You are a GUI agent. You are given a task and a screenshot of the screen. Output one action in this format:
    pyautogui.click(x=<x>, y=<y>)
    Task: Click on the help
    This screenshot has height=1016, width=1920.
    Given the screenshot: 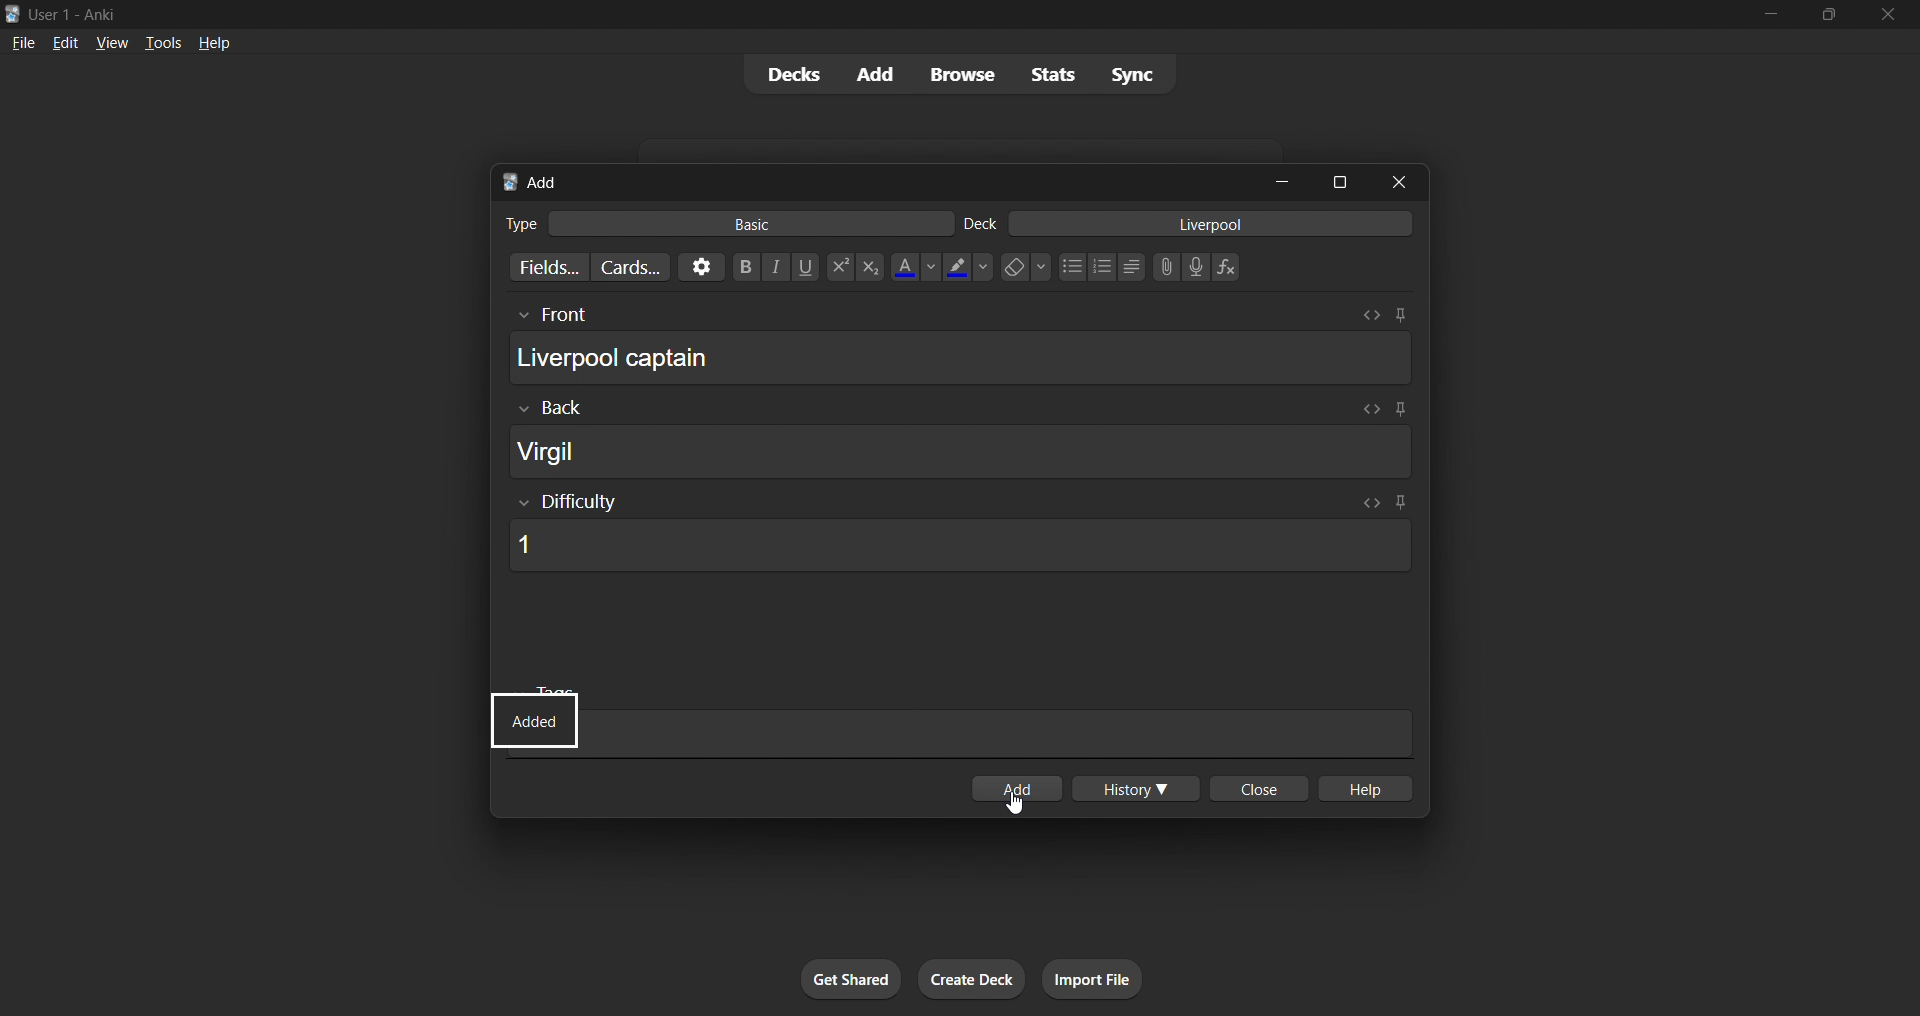 What is the action you would take?
    pyautogui.click(x=214, y=43)
    